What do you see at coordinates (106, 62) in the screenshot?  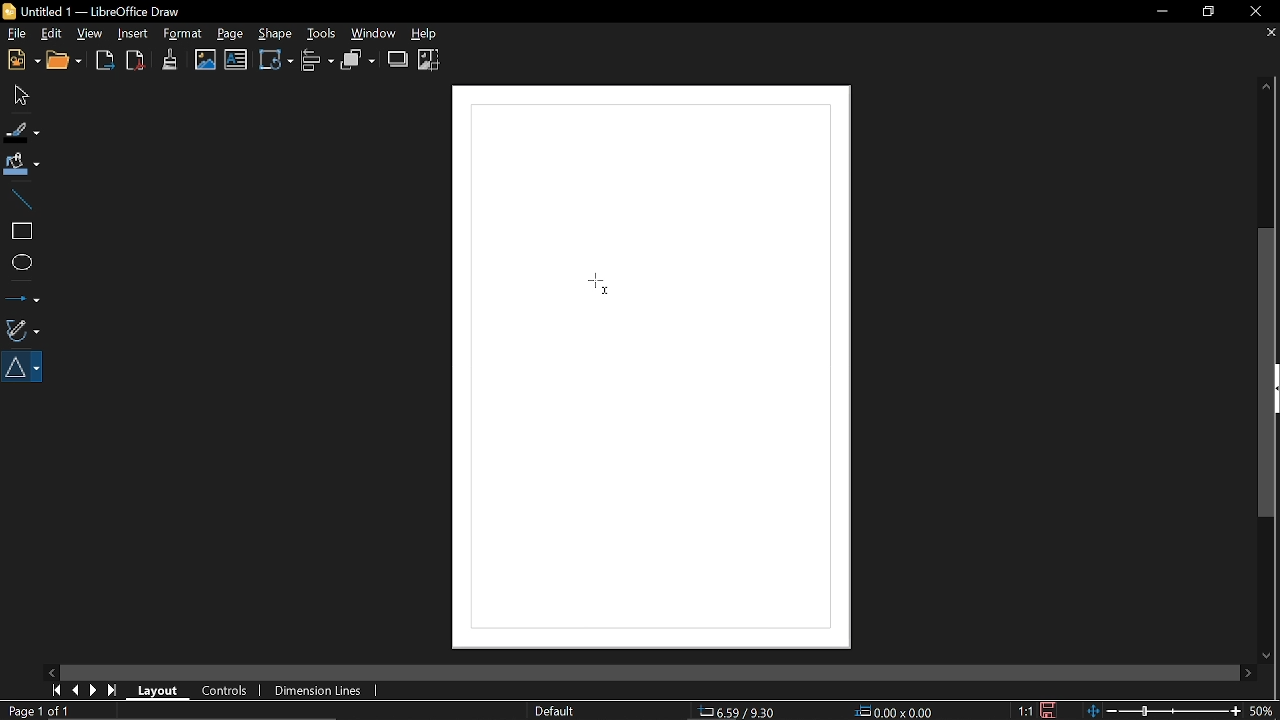 I see `Export` at bounding box center [106, 62].